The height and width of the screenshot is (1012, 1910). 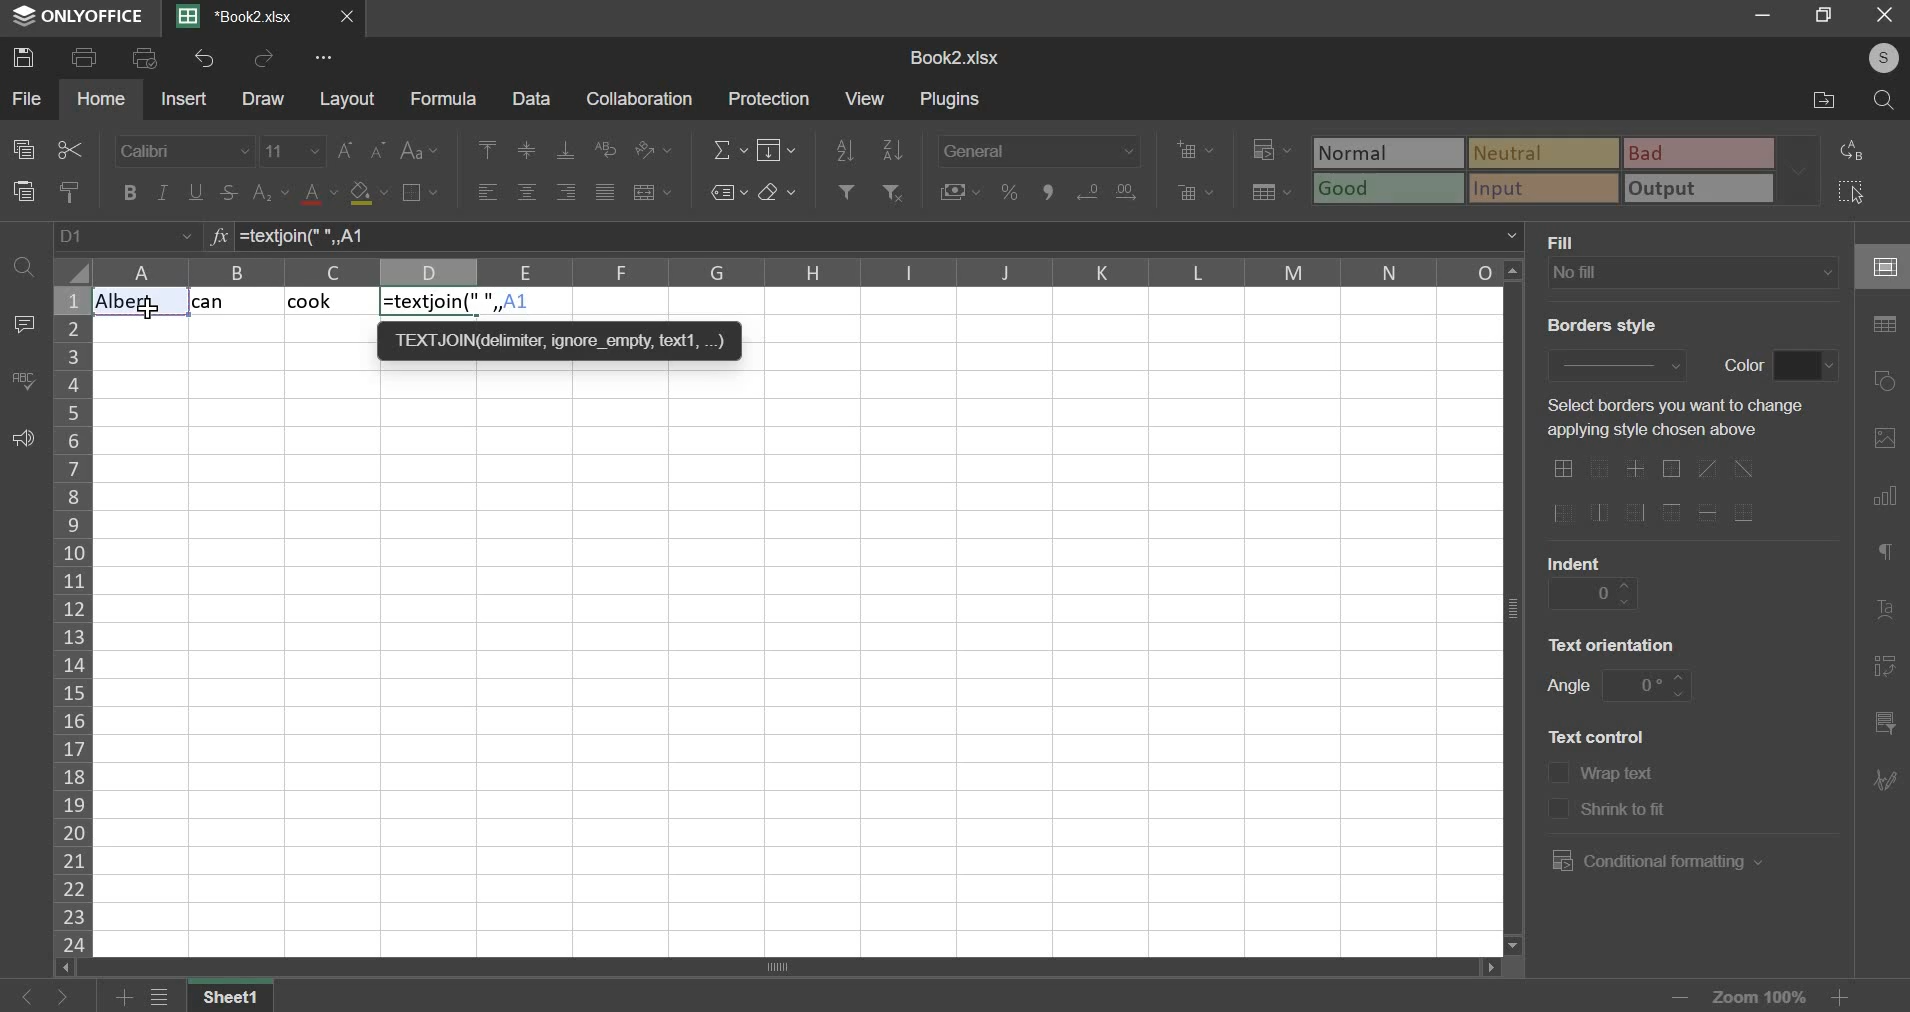 I want to click on clear, so click(x=777, y=192).